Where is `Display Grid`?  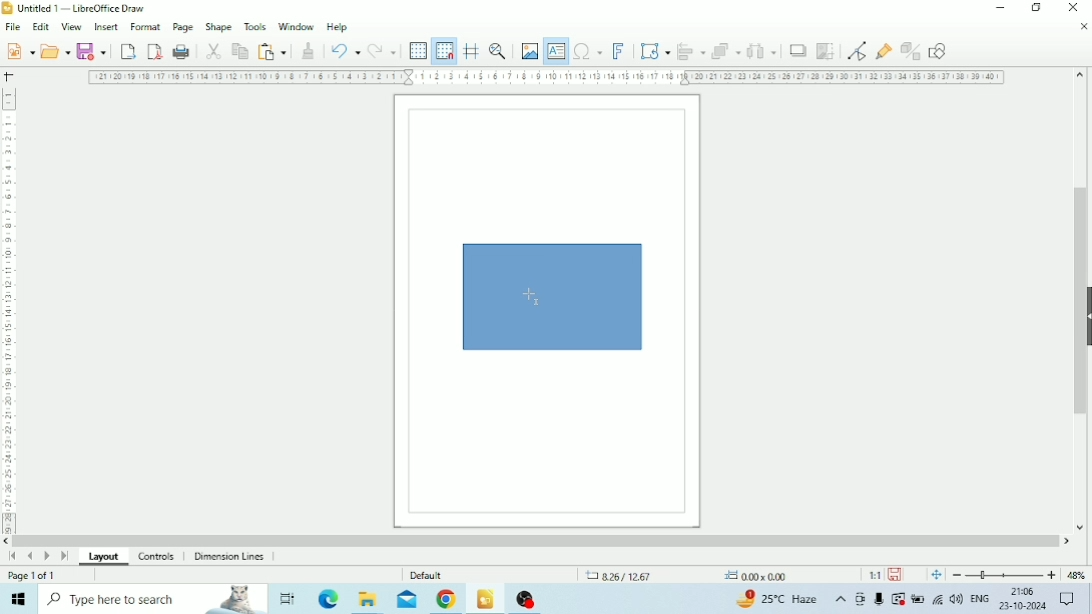 Display Grid is located at coordinates (419, 51).